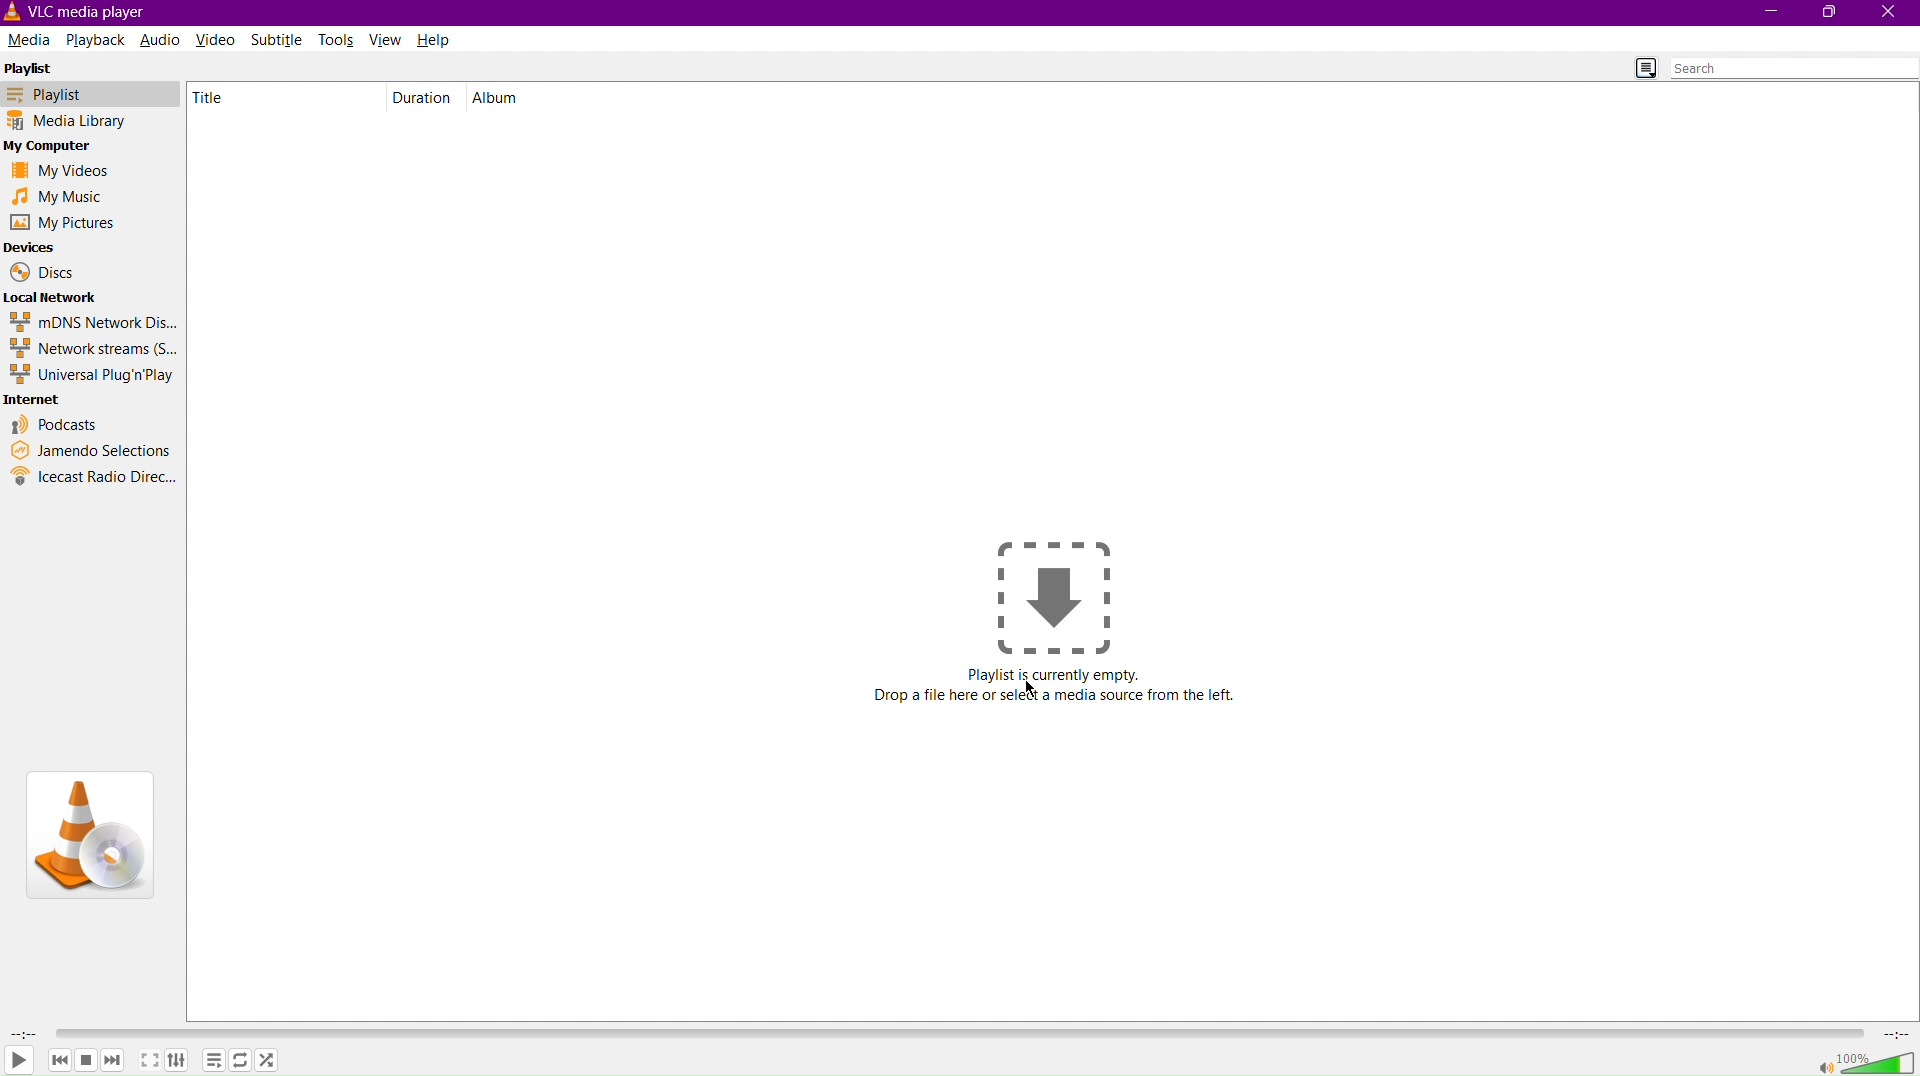  I want to click on Playlist, so click(70, 68).